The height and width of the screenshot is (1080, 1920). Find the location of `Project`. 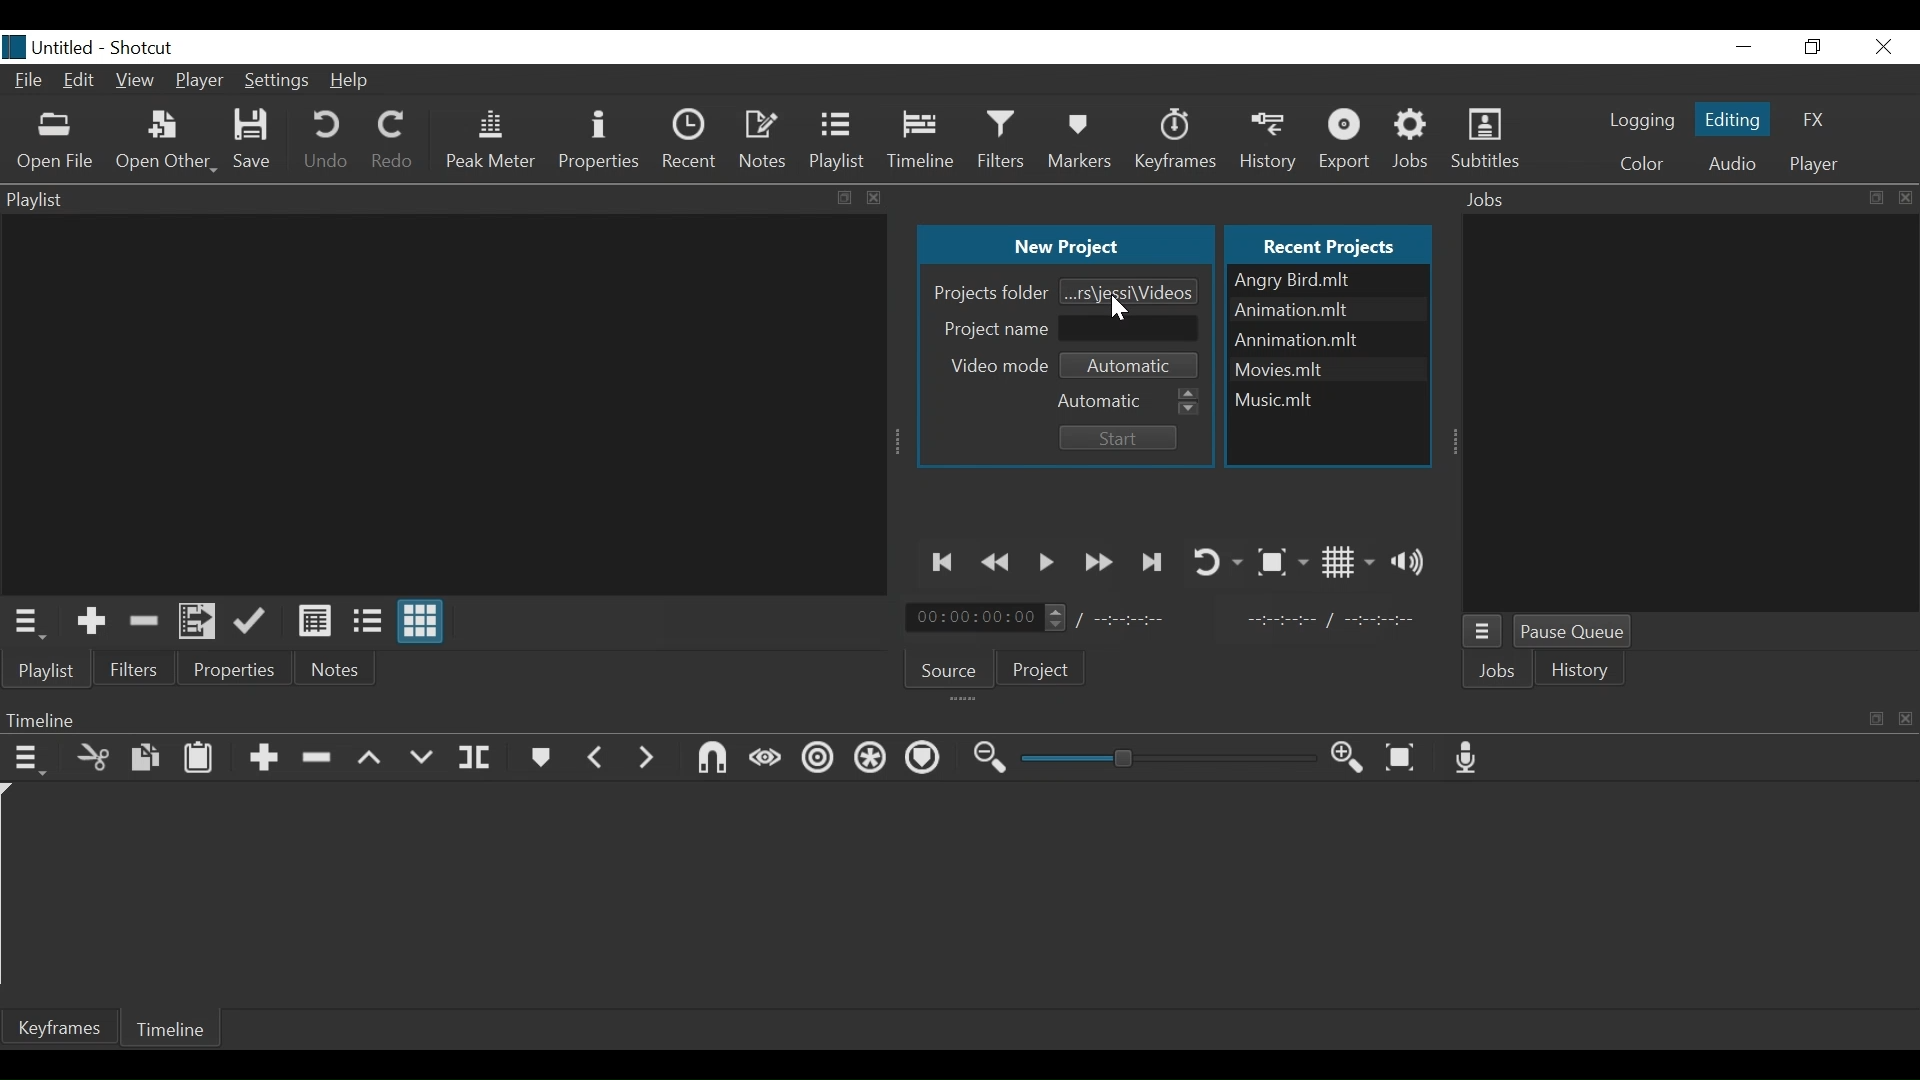

Project is located at coordinates (1042, 672).